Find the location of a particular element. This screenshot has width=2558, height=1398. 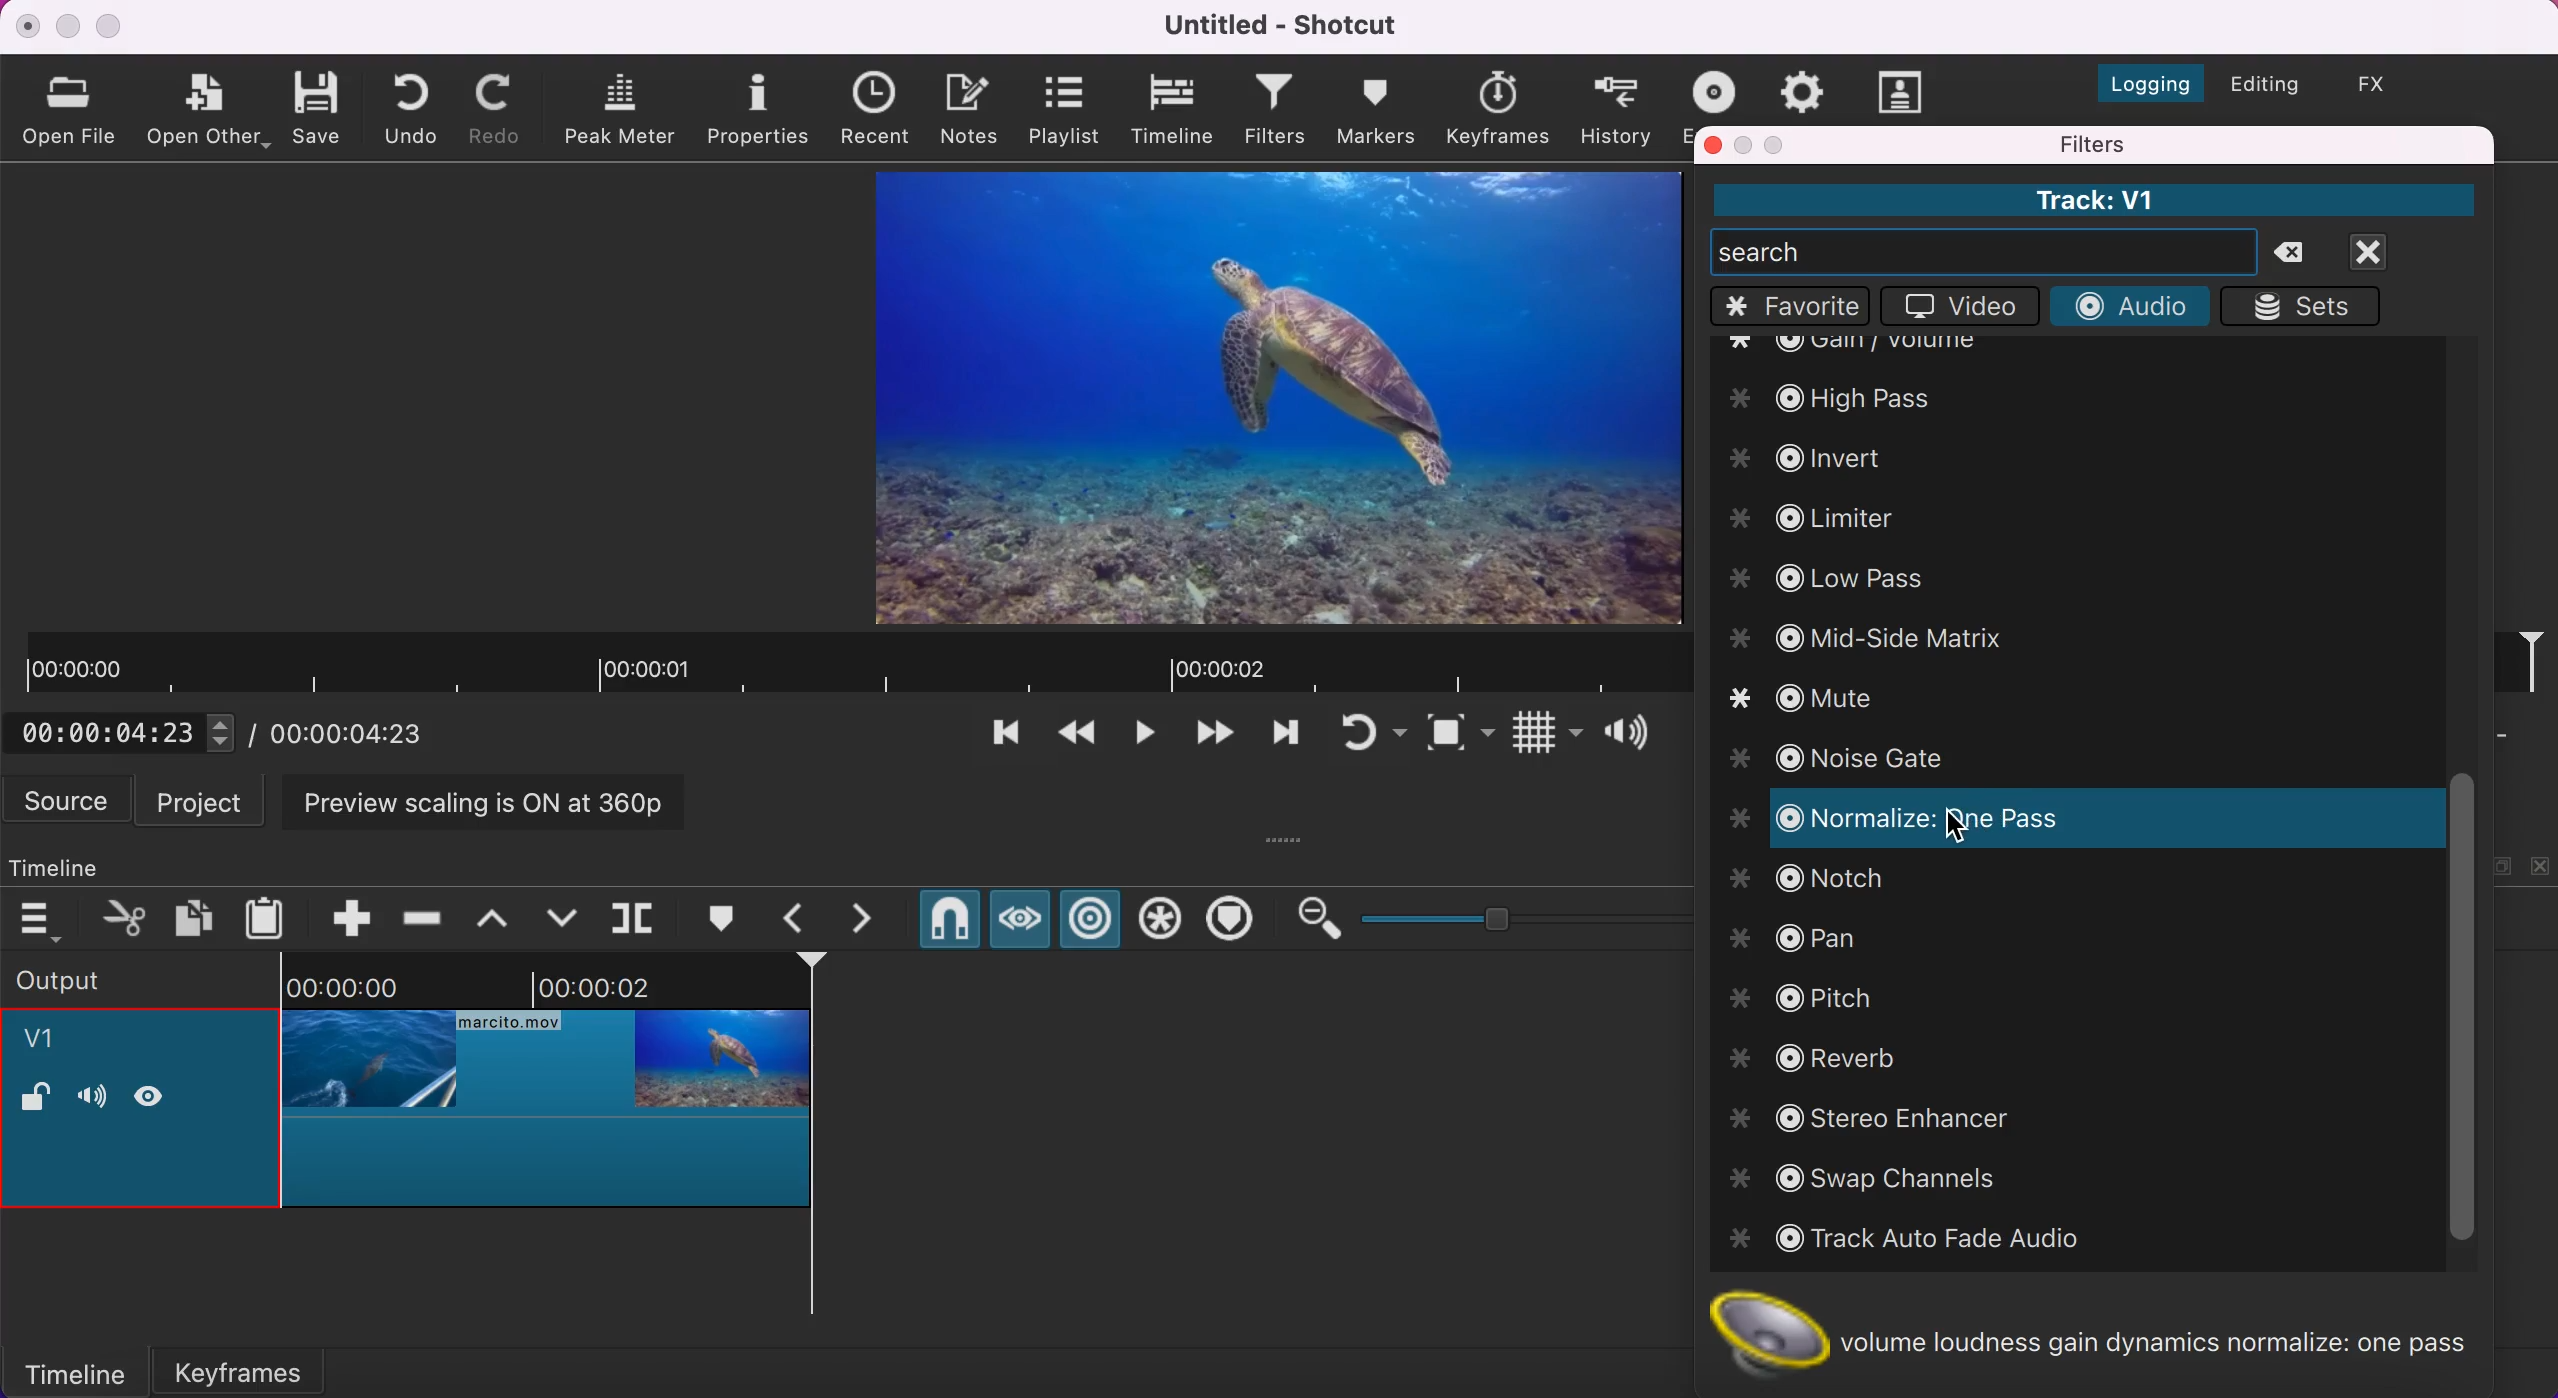

next marker is located at coordinates (874, 919).